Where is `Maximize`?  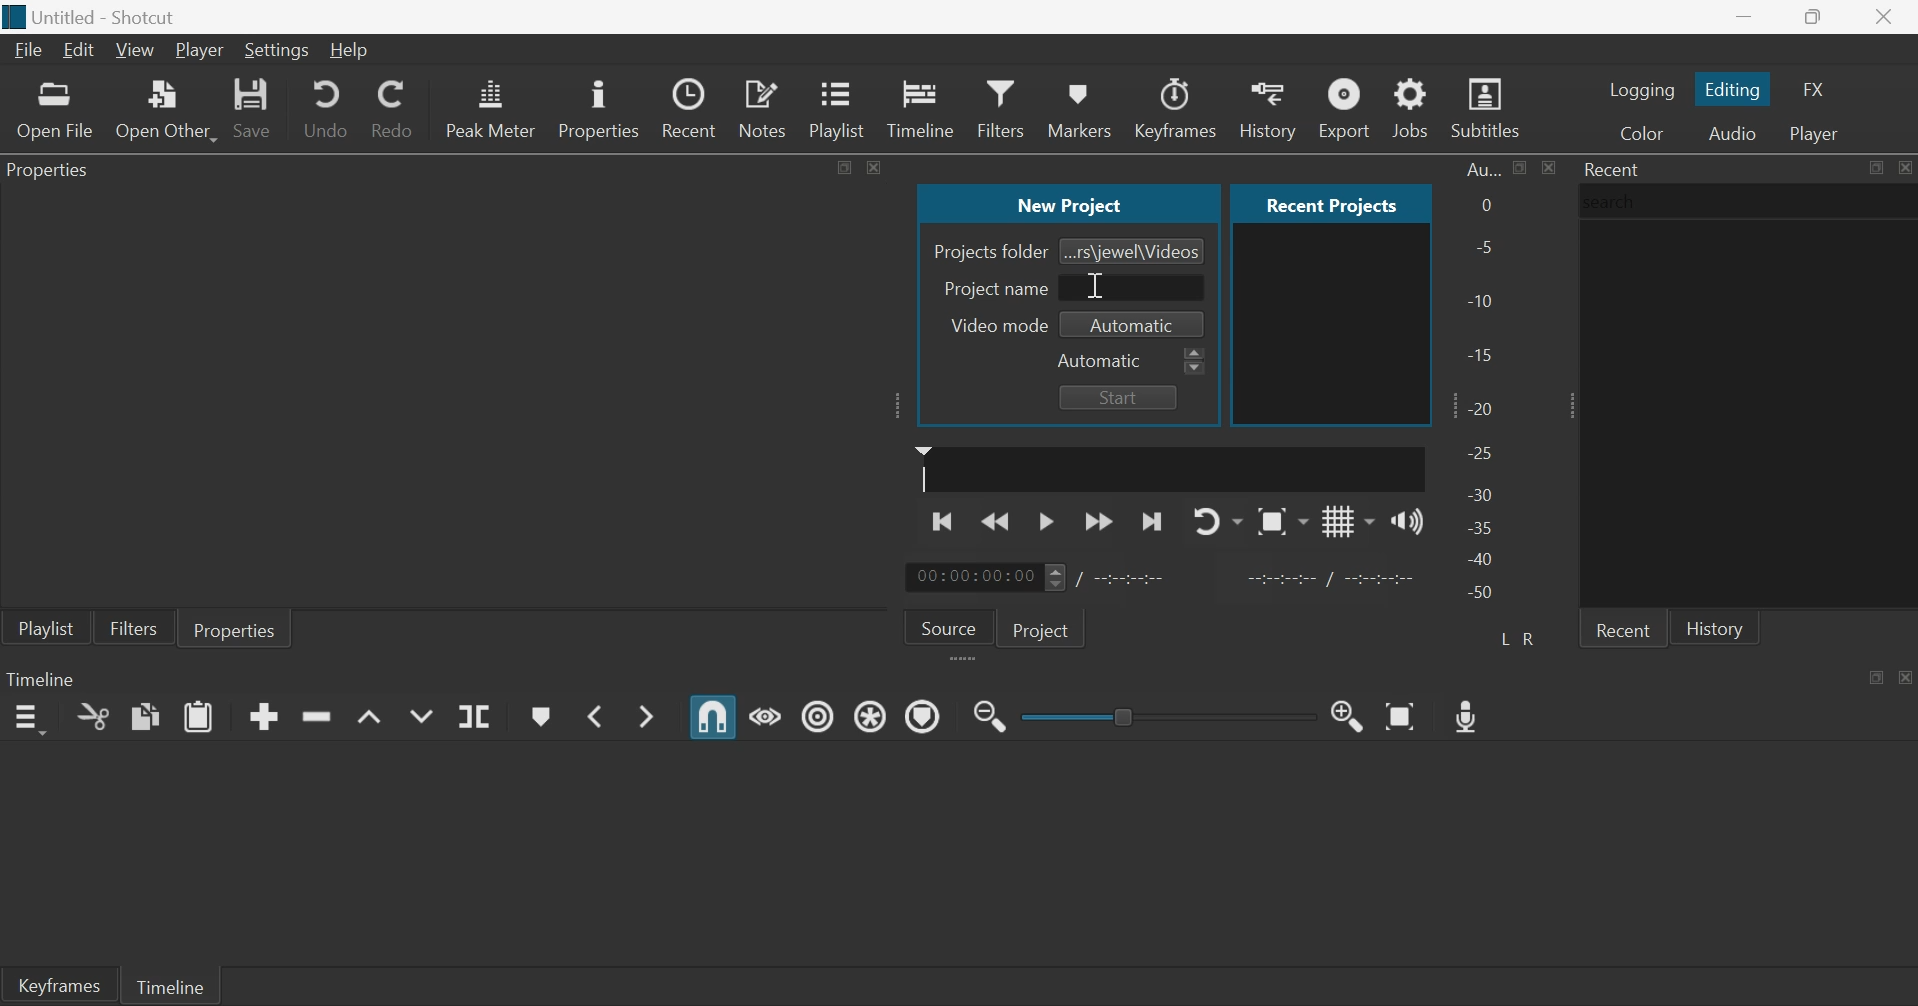
Maximize is located at coordinates (1877, 676).